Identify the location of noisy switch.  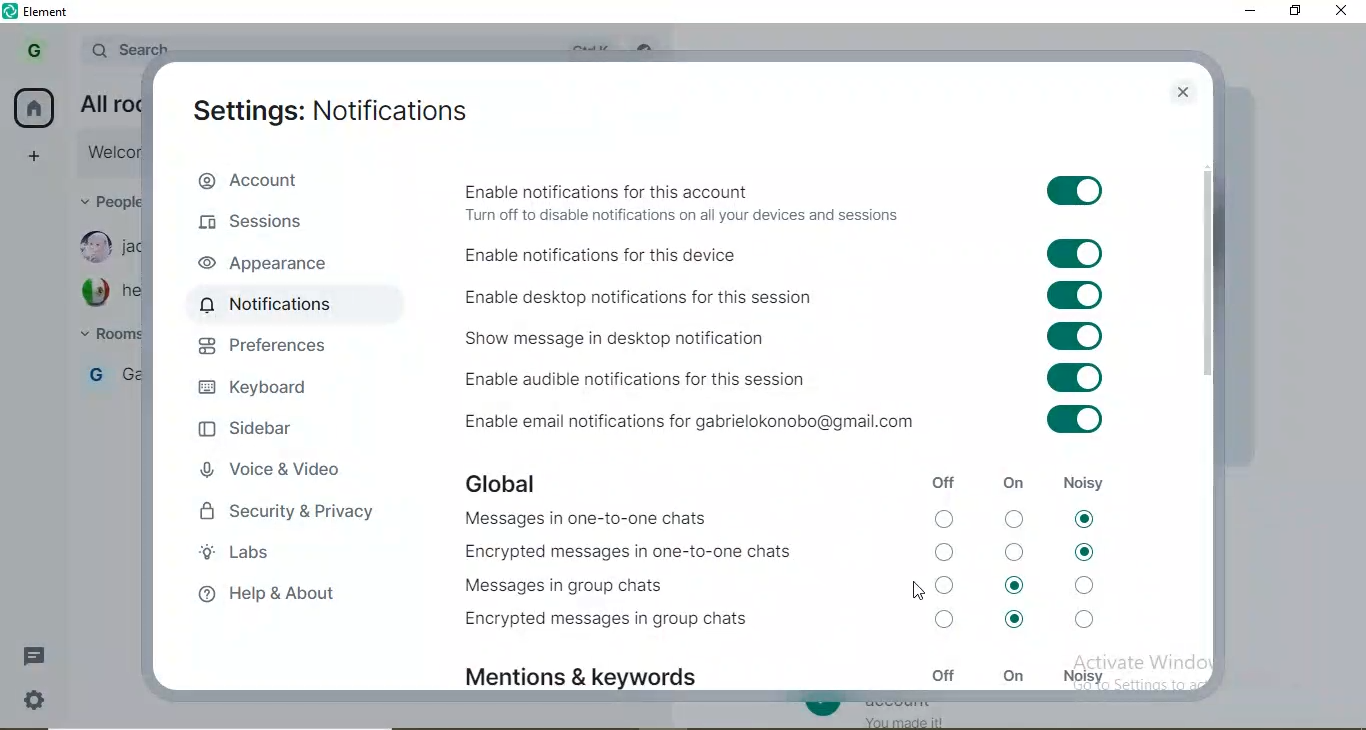
(1089, 583).